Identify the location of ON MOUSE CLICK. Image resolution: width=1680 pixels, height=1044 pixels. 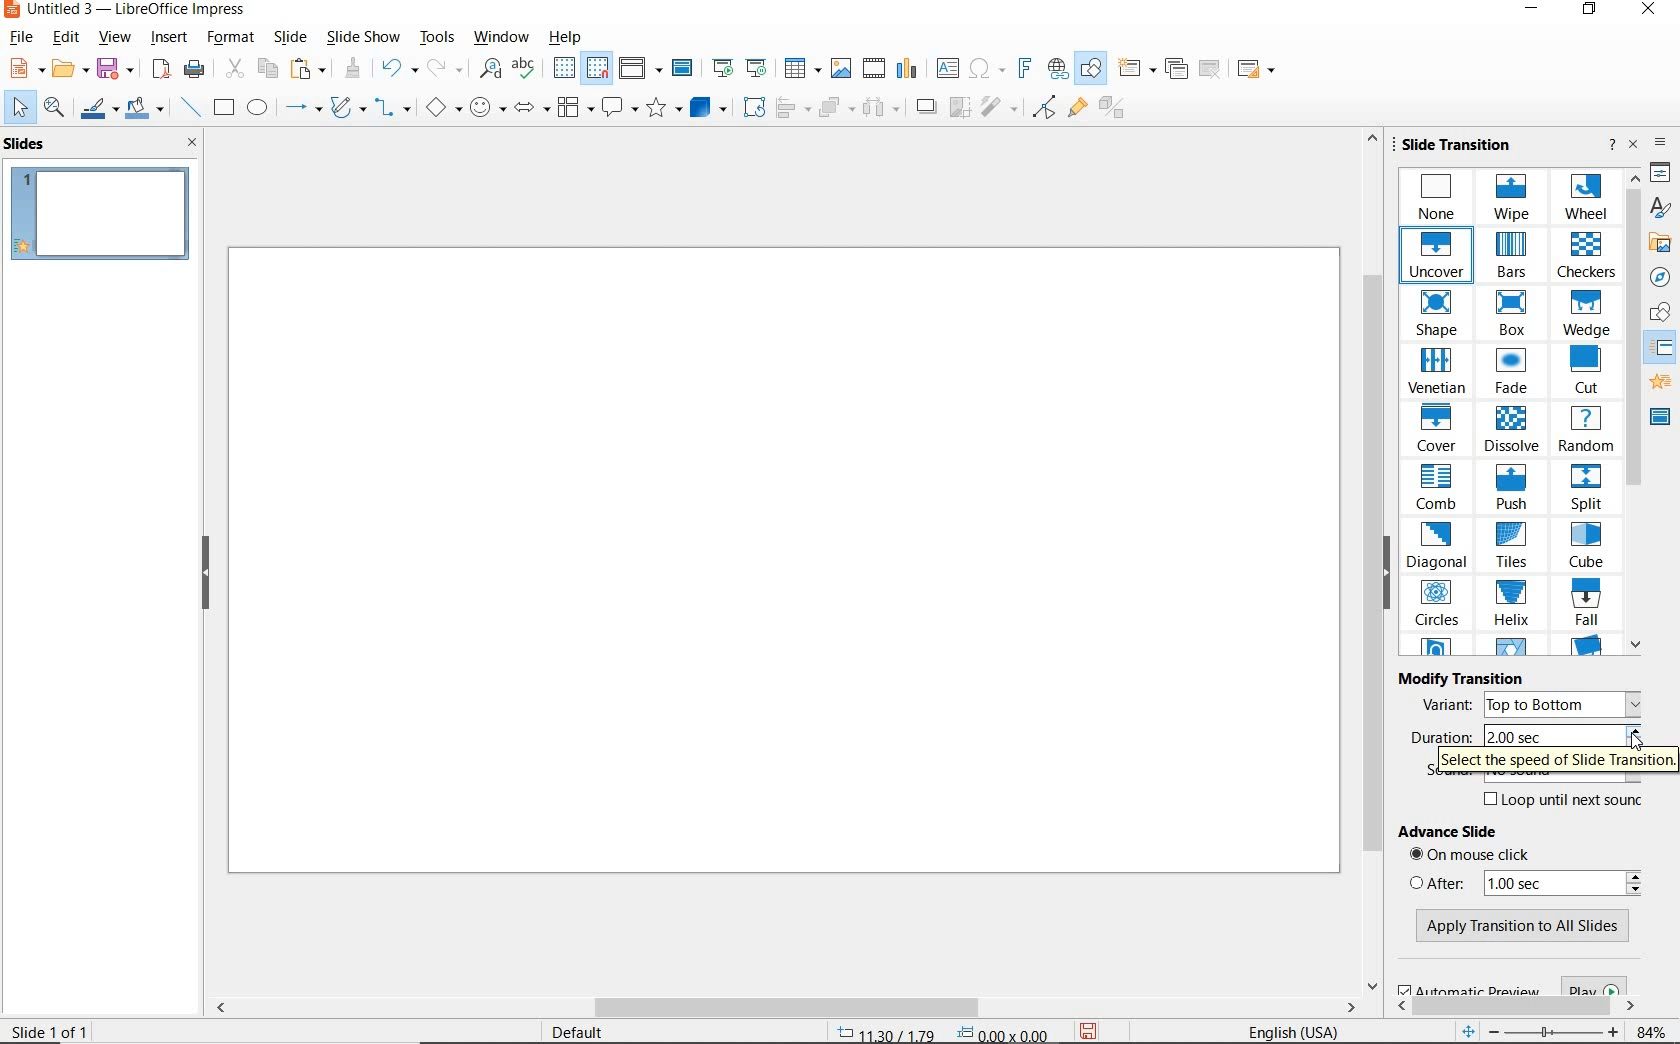
(1491, 857).